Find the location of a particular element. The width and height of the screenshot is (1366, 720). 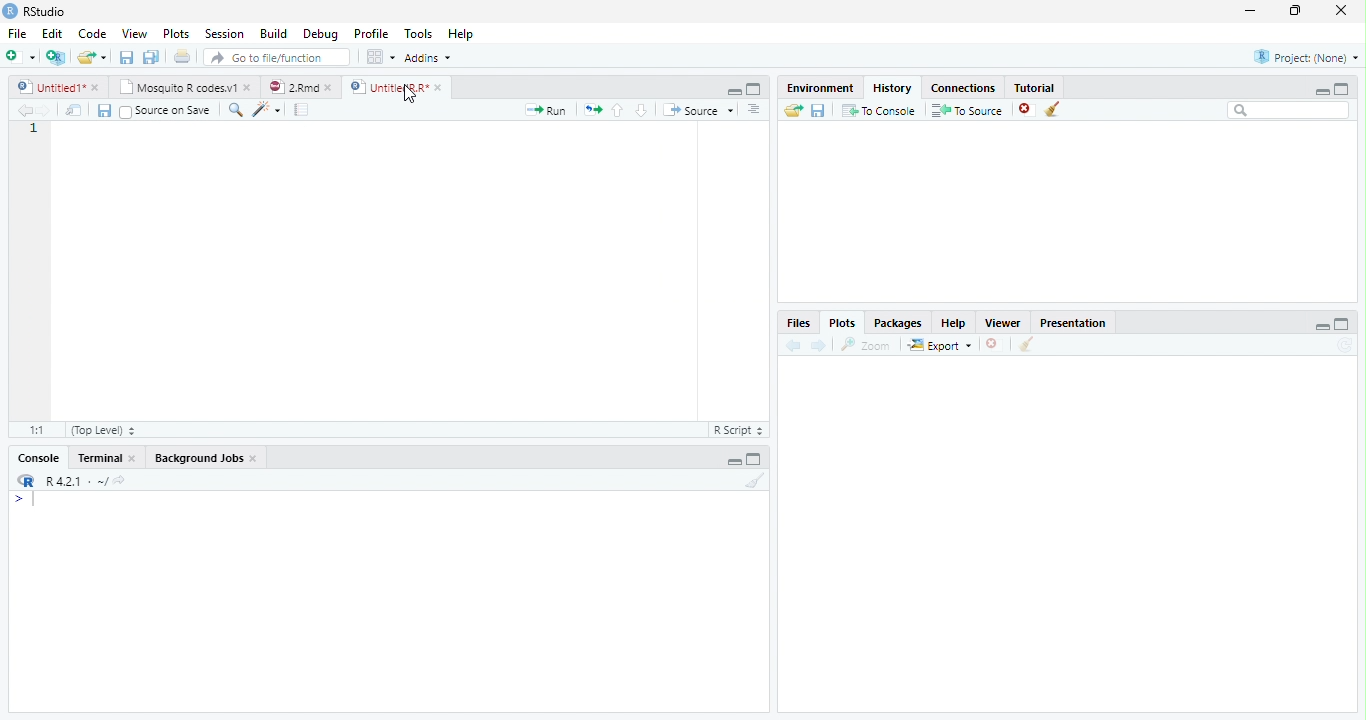

Files is located at coordinates (800, 322).